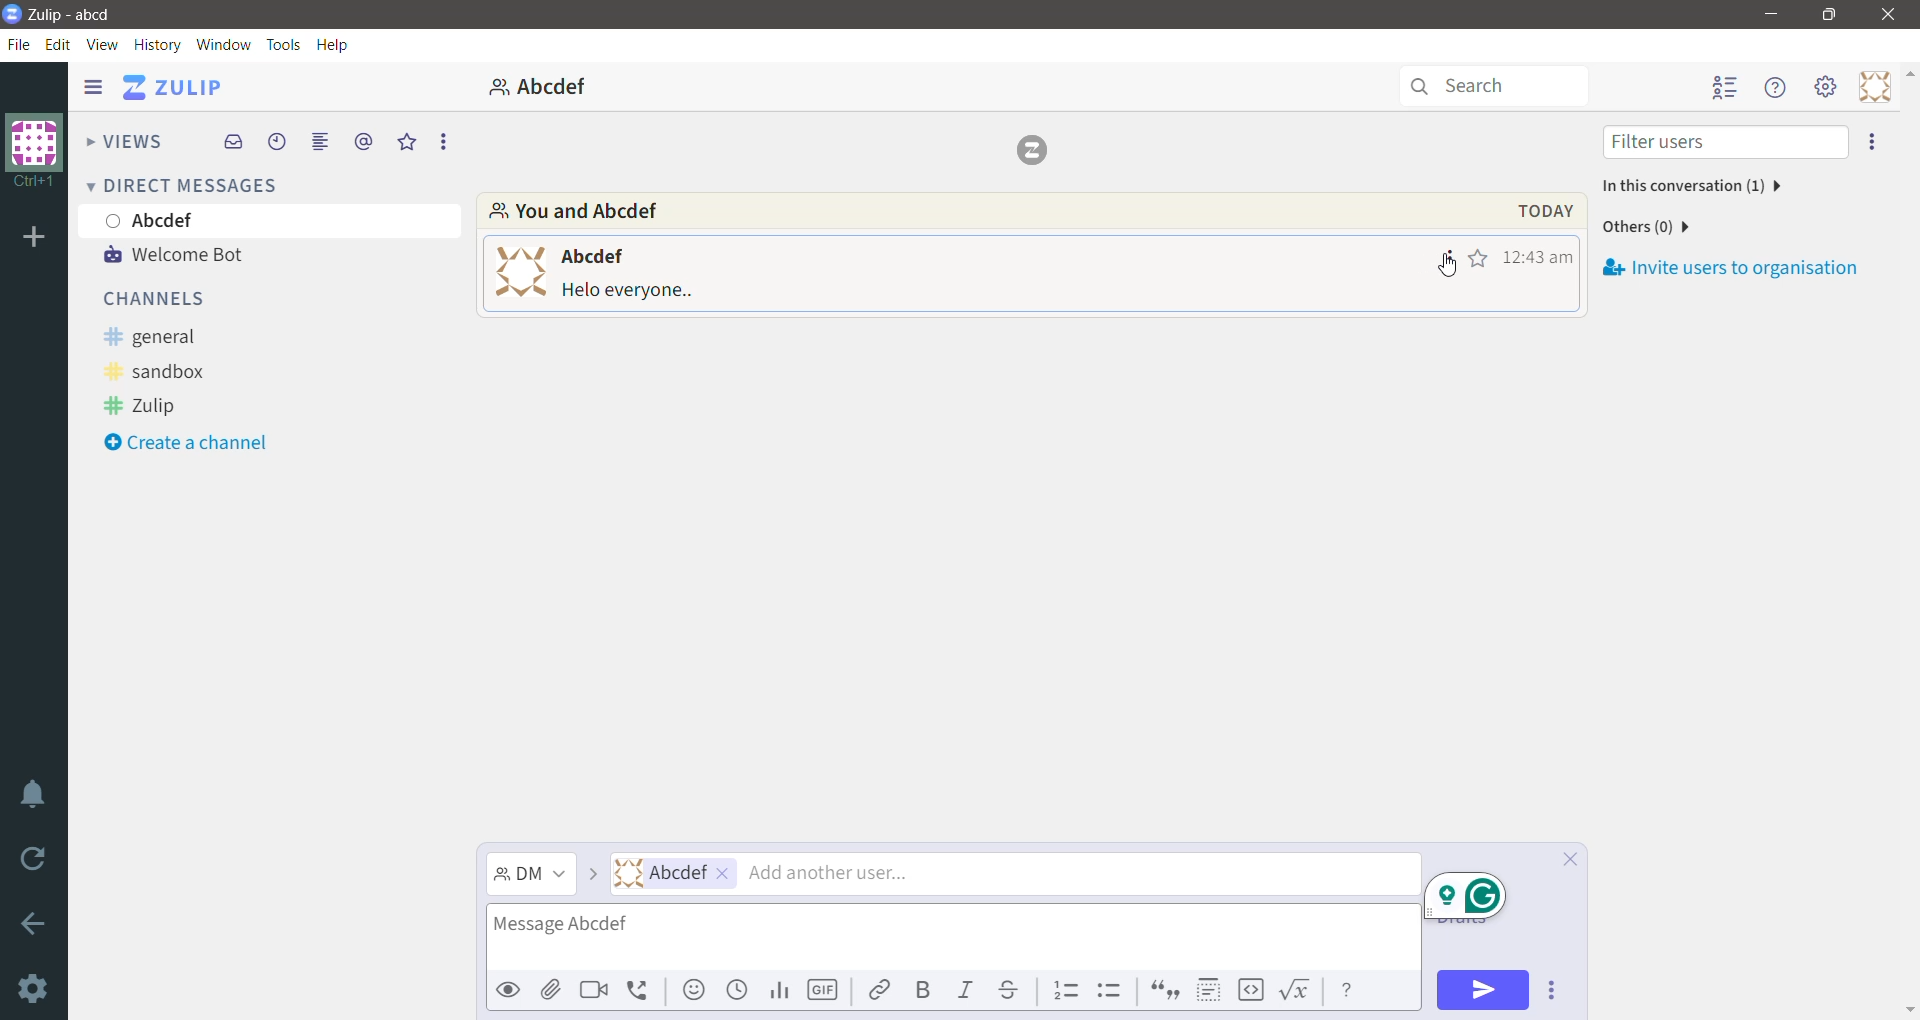  Describe the element at coordinates (1551, 989) in the screenshot. I see `Send Options` at that location.